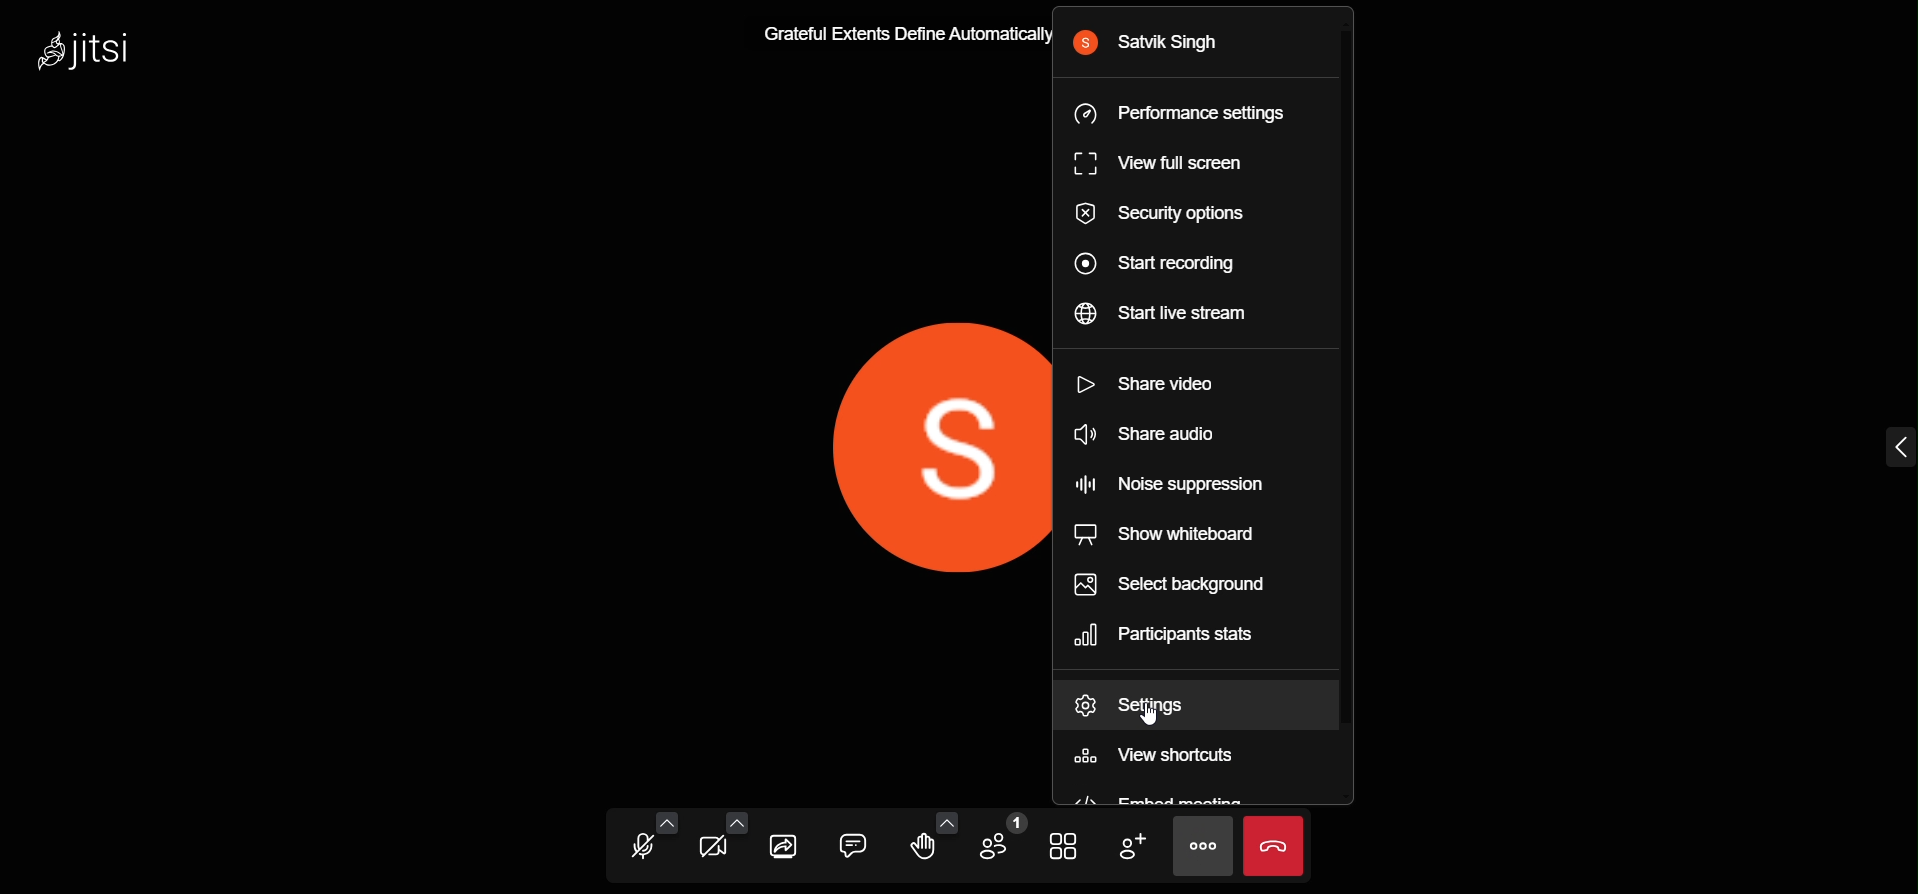 This screenshot has width=1918, height=894. Describe the element at coordinates (1203, 844) in the screenshot. I see `more` at that location.